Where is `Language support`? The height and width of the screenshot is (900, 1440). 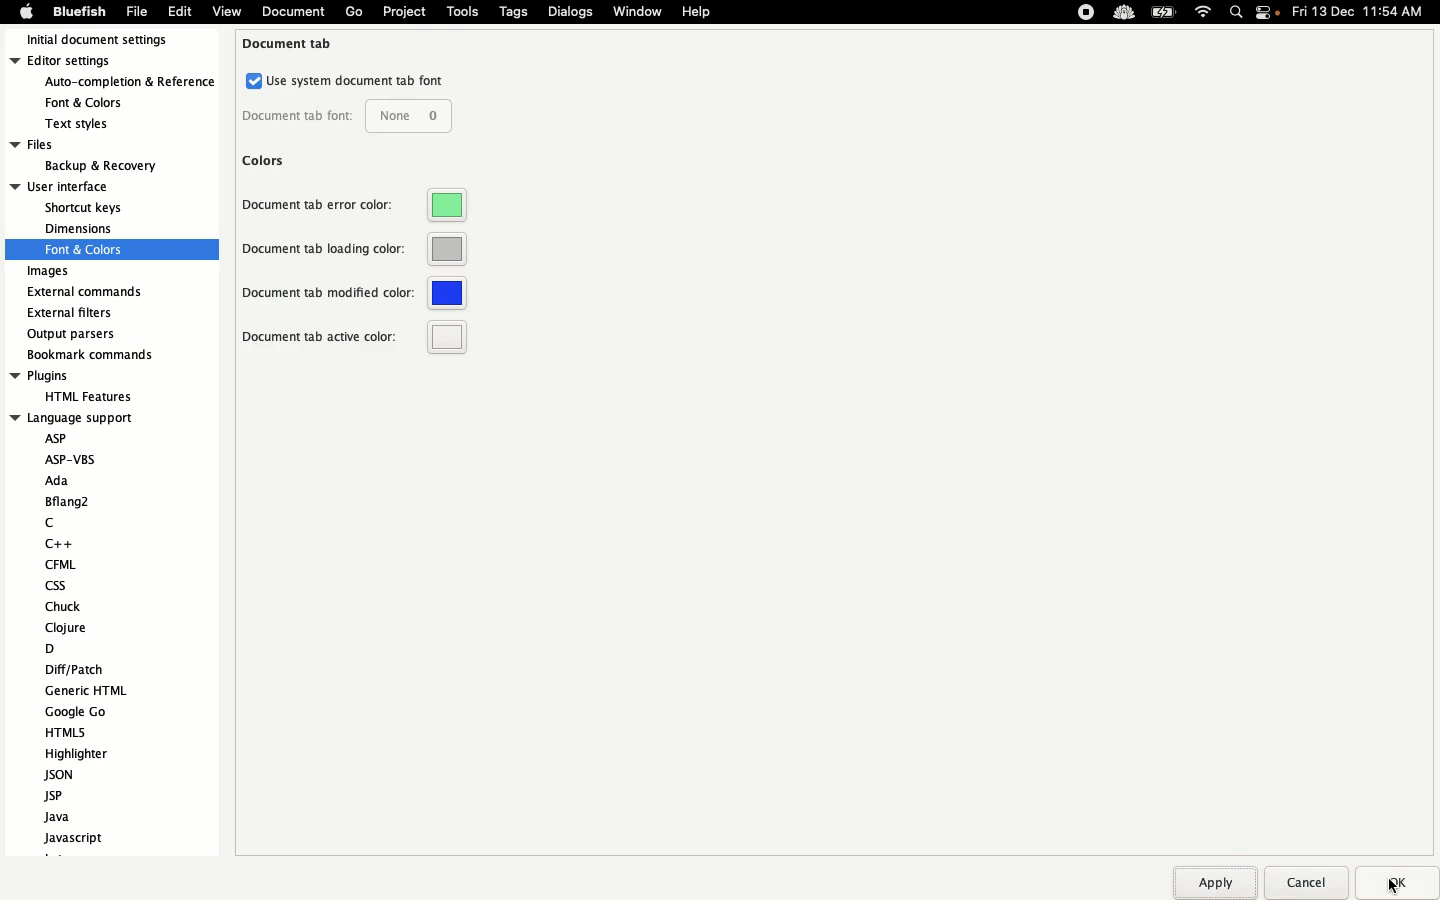
Language support is located at coordinates (97, 638).